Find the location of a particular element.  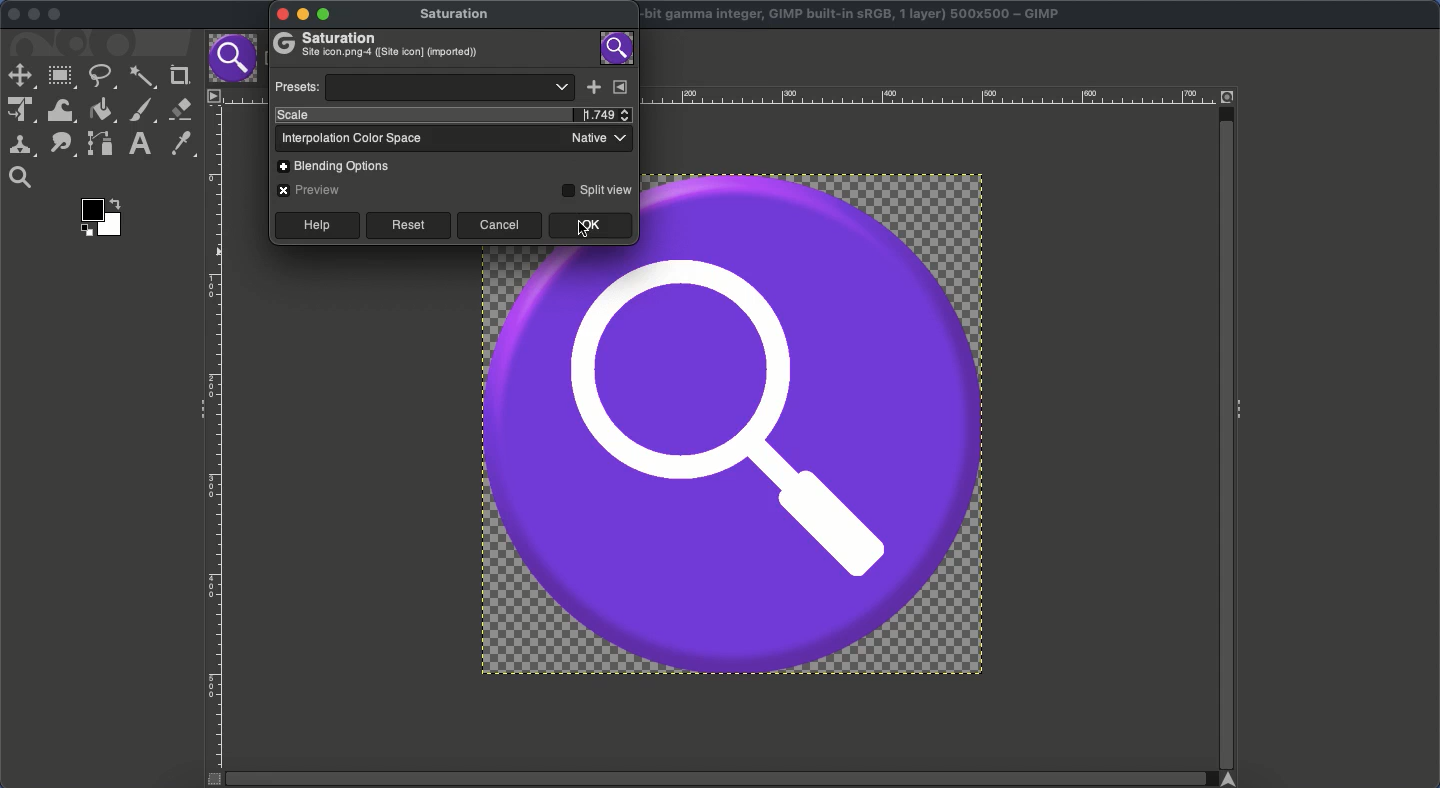

Collapse is located at coordinates (197, 410).